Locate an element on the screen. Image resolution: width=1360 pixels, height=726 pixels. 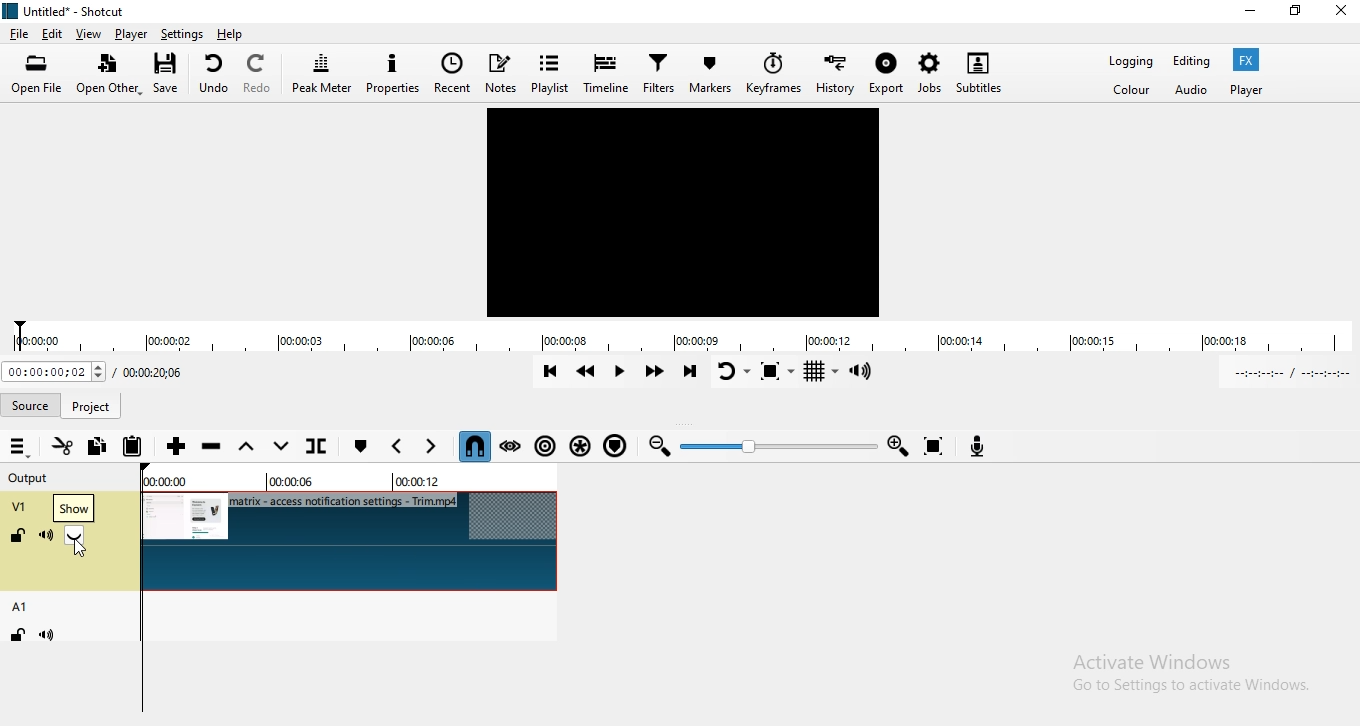
Export is located at coordinates (886, 74).